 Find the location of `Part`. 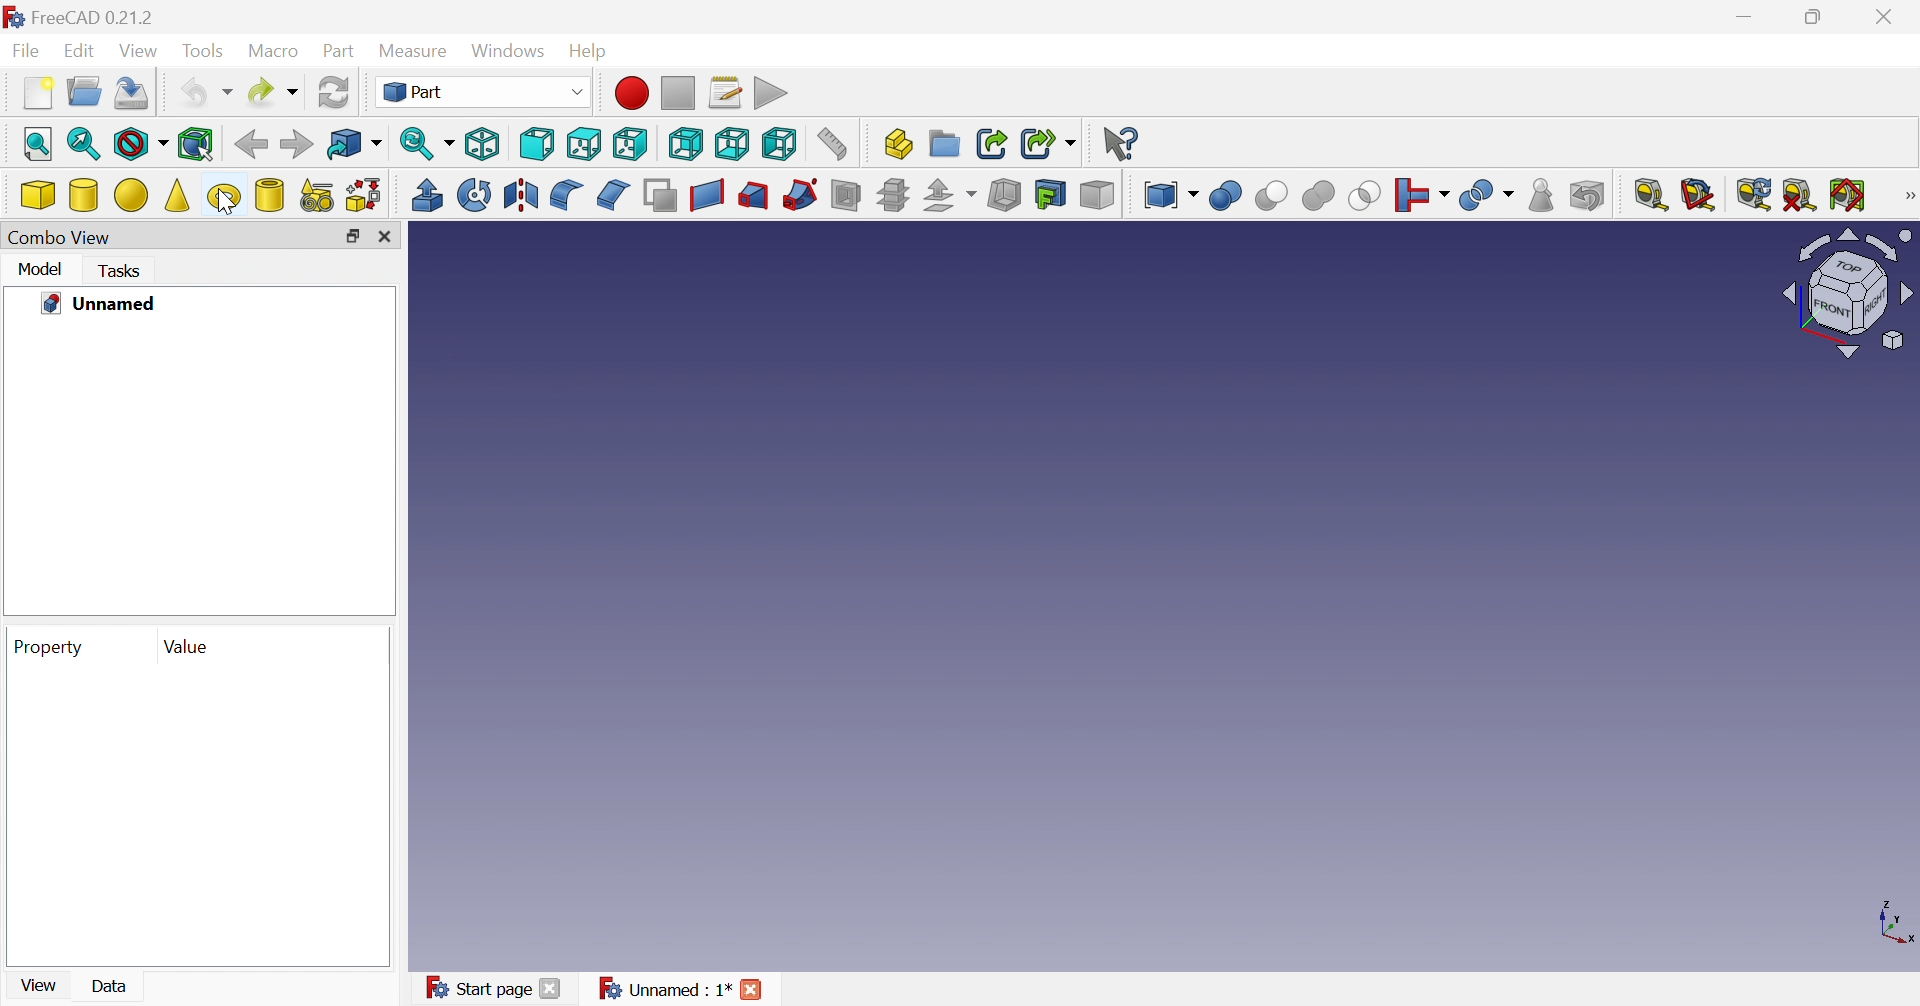

Part is located at coordinates (337, 53).